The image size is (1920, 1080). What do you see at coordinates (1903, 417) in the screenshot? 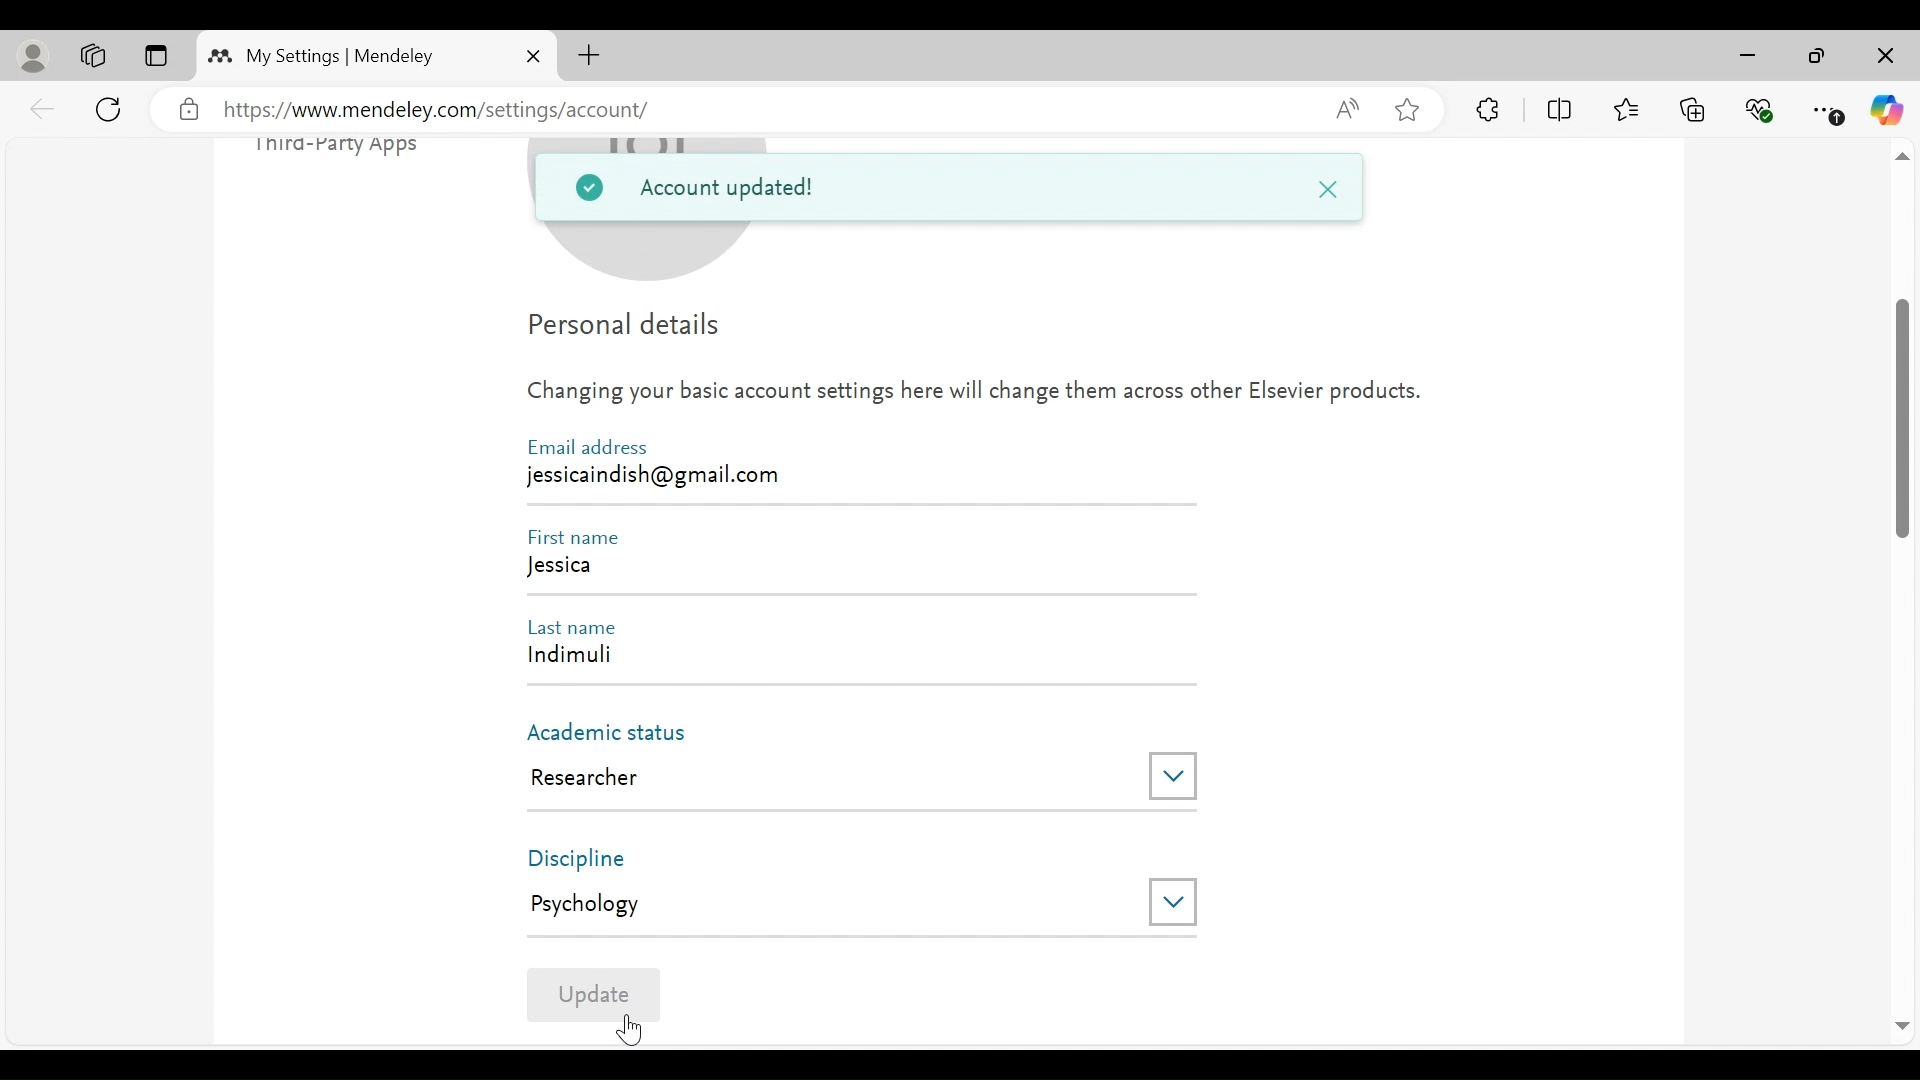
I see `Vertical Scroll bar` at bounding box center [1903, 417].